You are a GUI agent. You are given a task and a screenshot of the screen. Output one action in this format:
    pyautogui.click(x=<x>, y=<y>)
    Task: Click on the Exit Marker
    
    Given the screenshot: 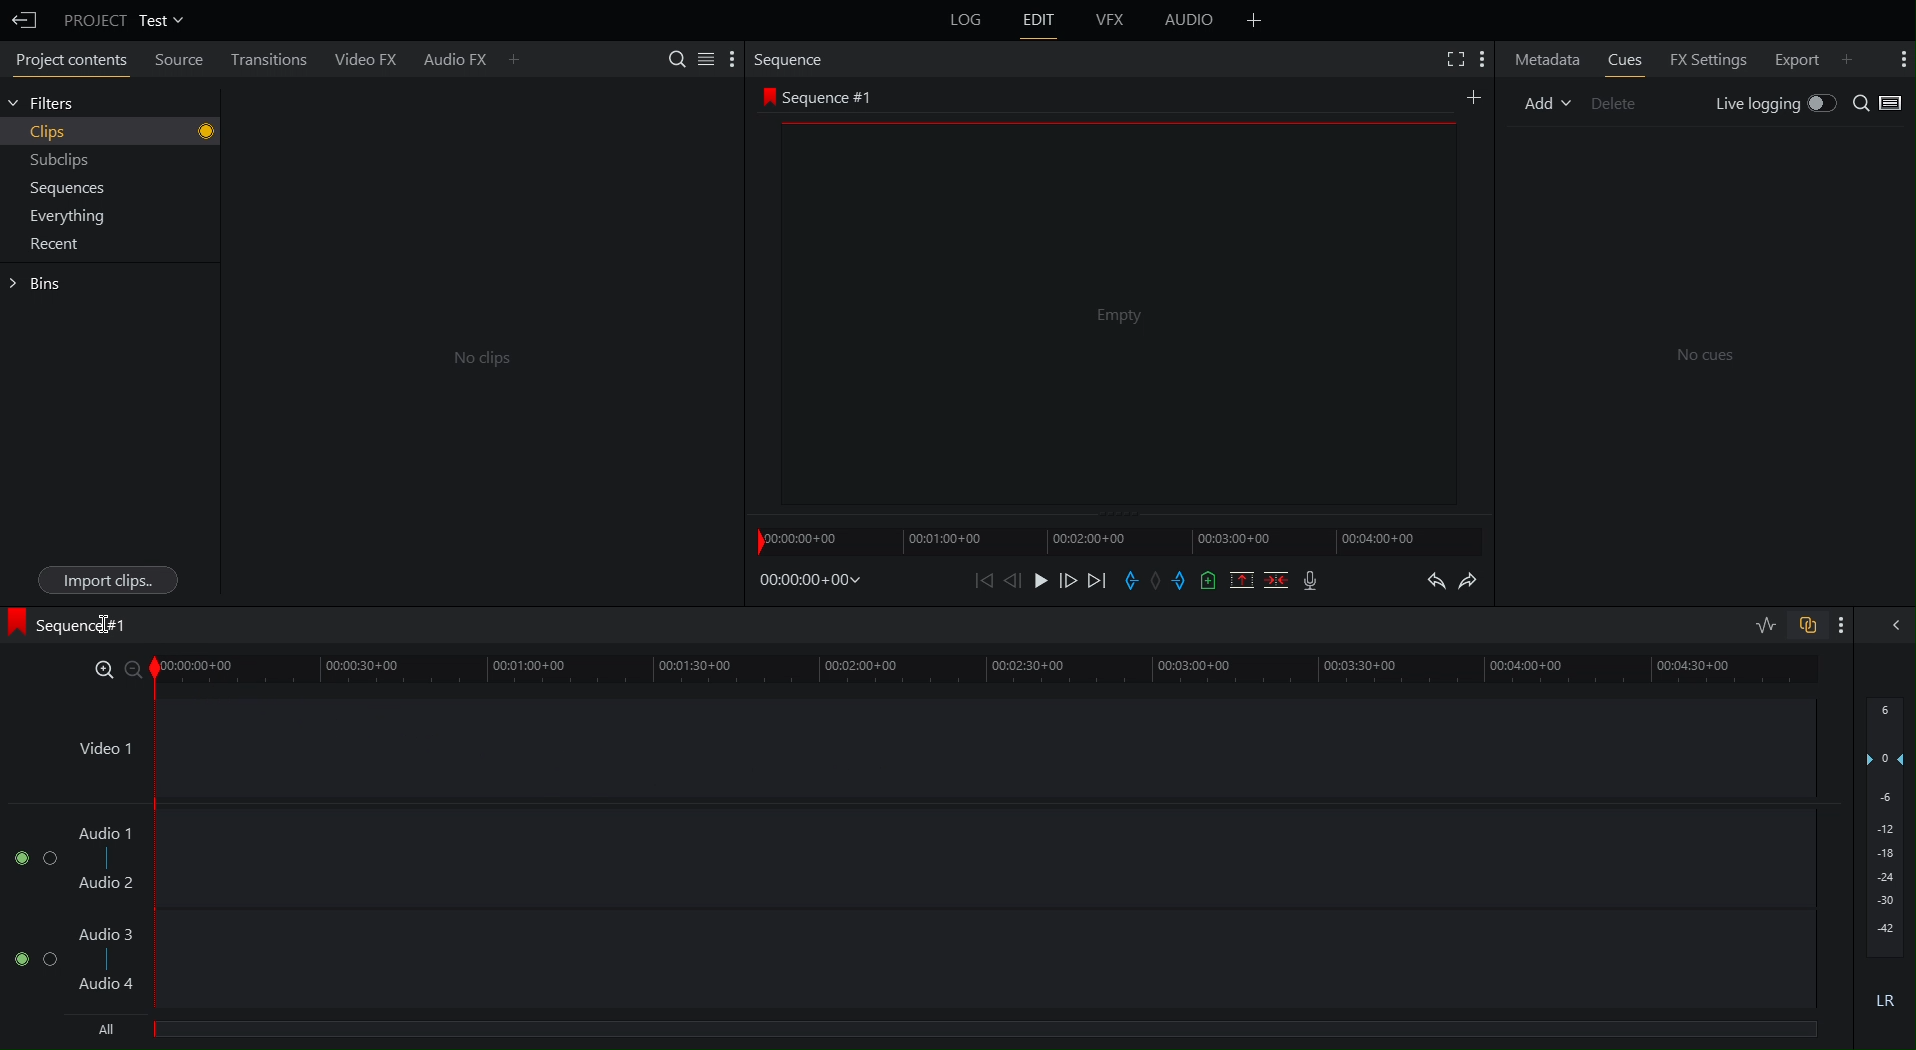 What is the action you would take?
    pyautogui.click(x=1184, y=581)
    